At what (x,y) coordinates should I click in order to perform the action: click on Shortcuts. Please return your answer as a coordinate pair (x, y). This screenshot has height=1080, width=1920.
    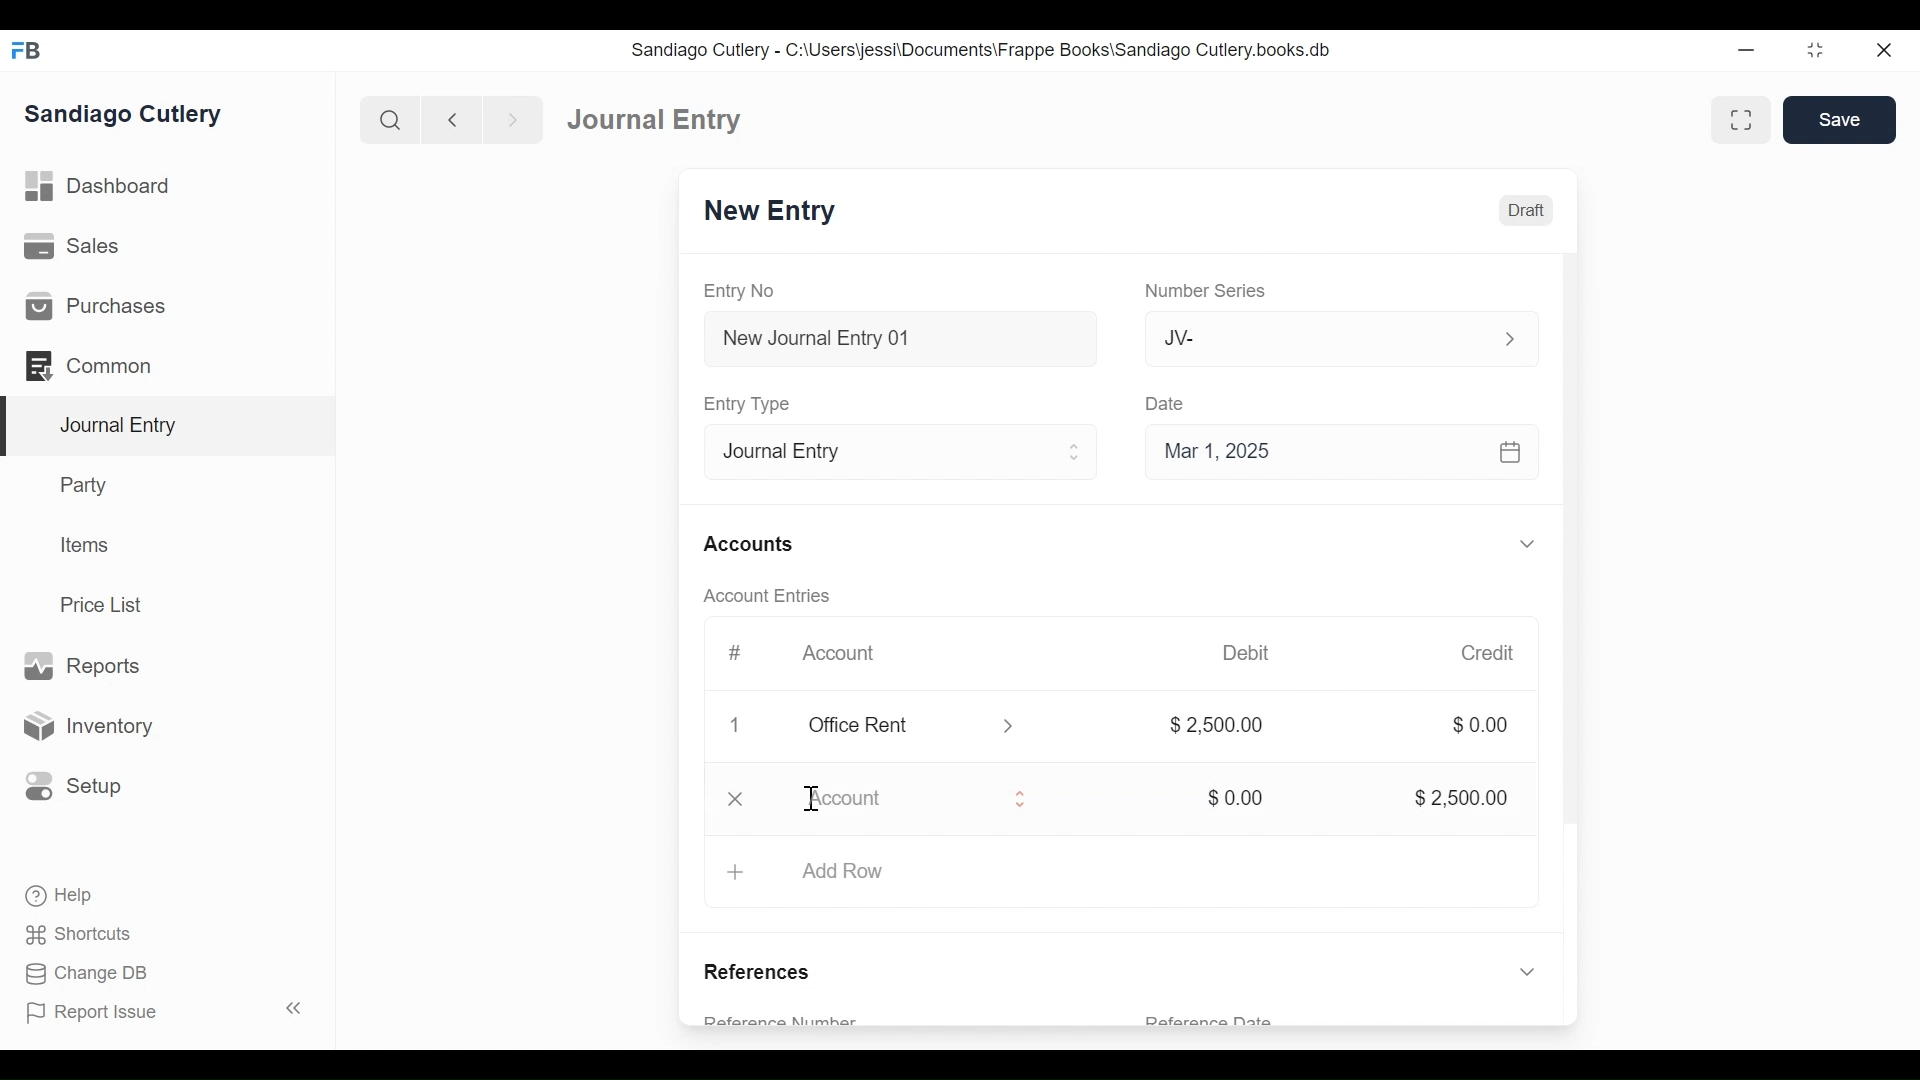
    Looking at the image, I should click on (69, 935).